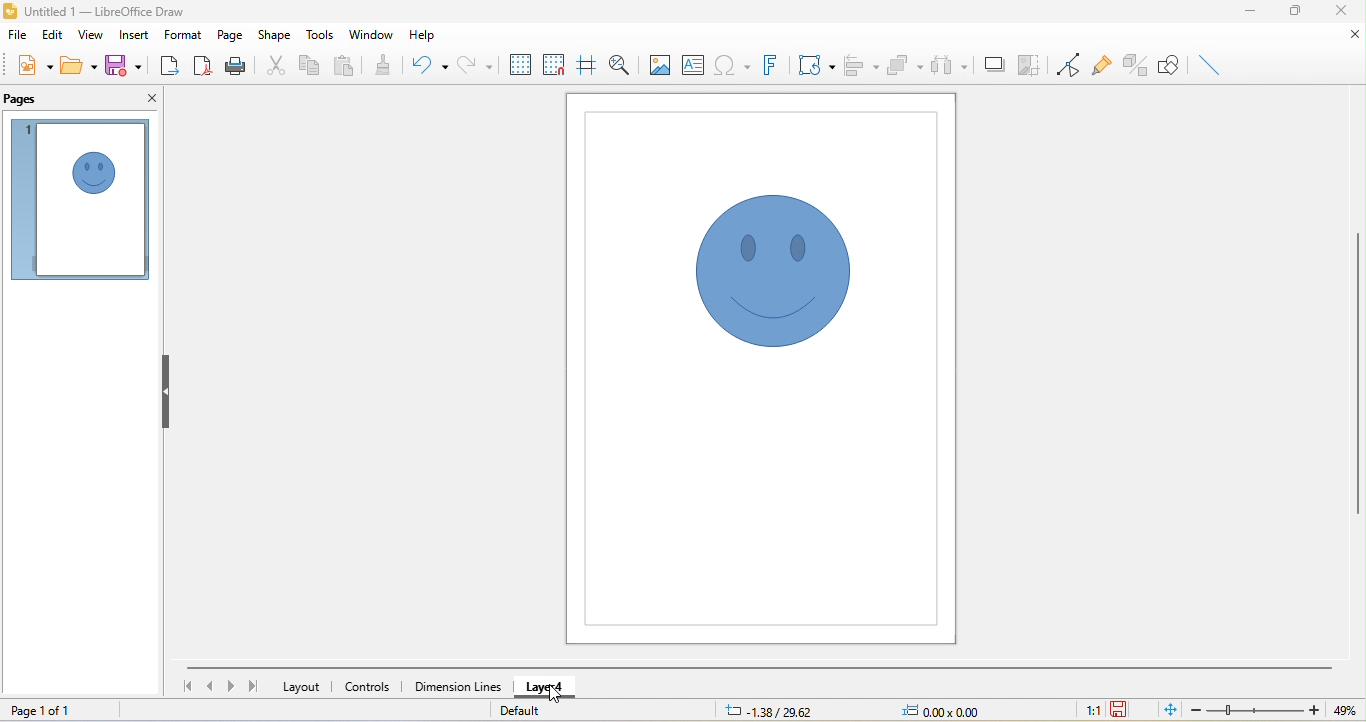  What do you see at coordinates (369, 687) in the screenshot?
I see `controls` at bounding box center [369, 687].